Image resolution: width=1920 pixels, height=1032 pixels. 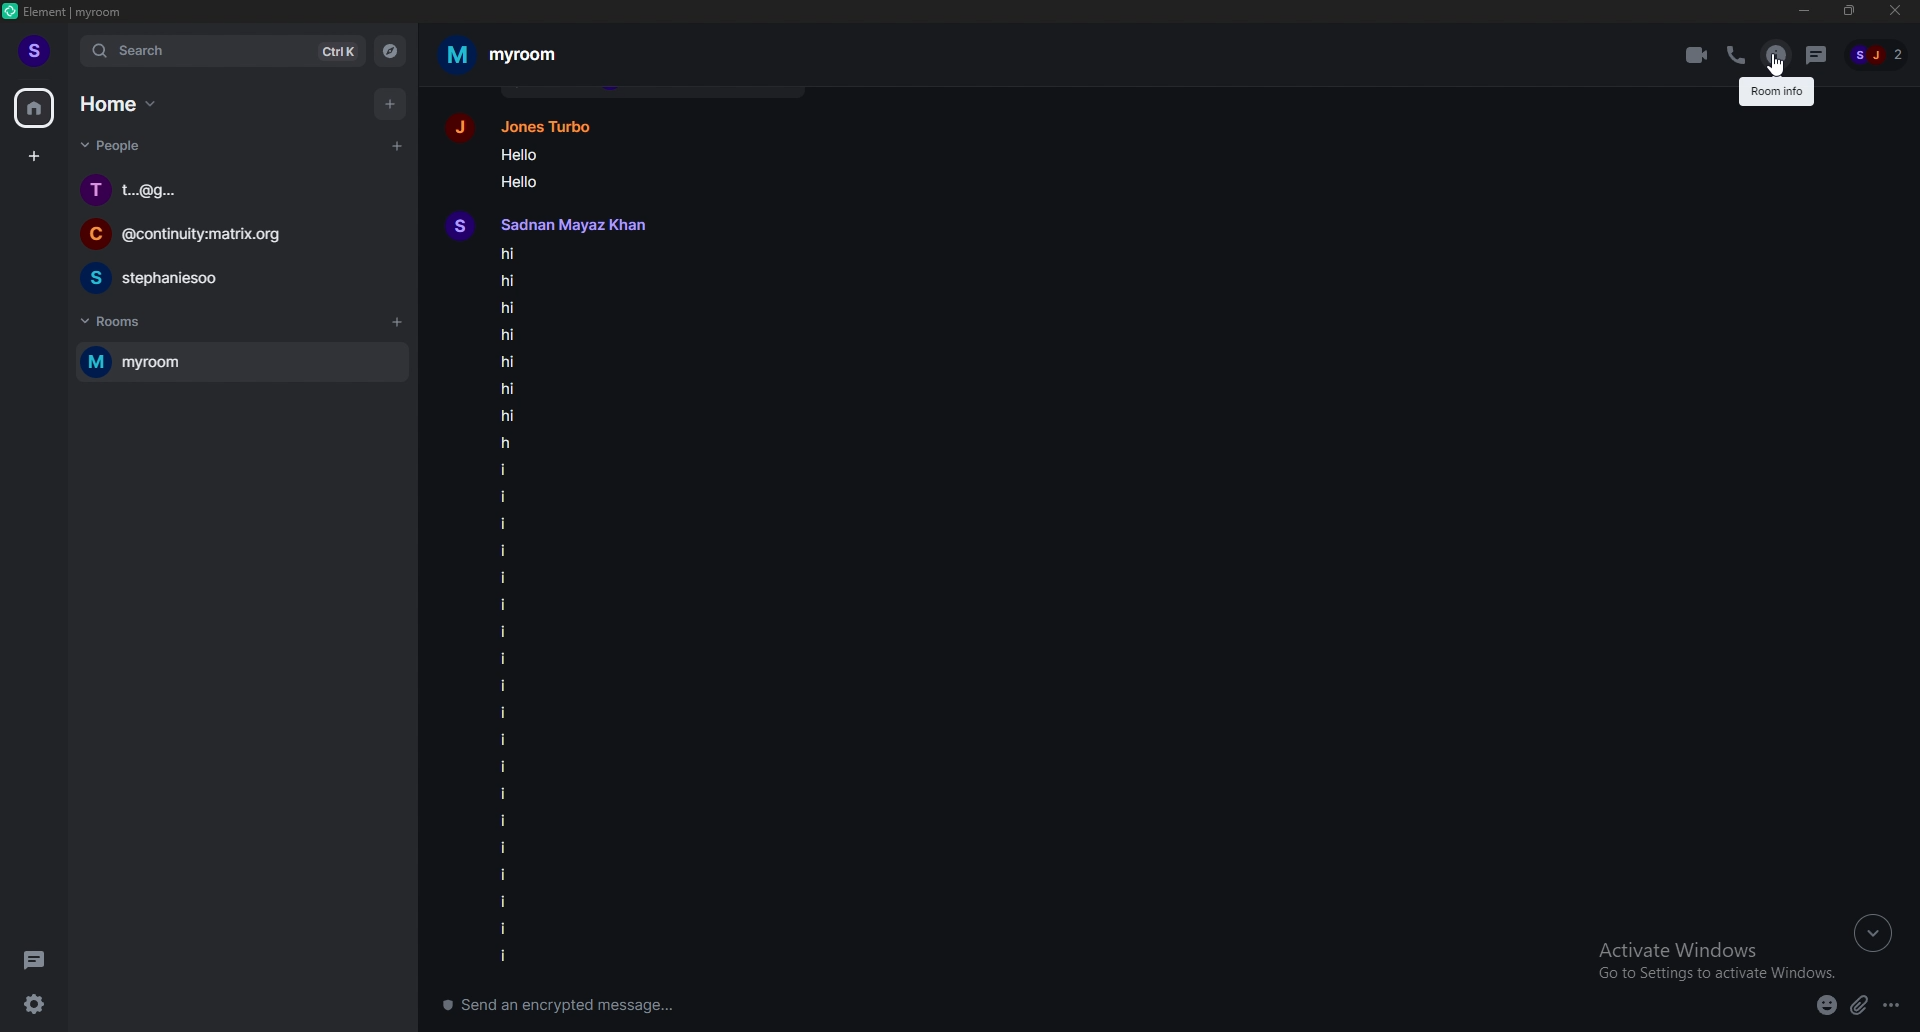 I want to click on start chat, so click(x=398, y=144).